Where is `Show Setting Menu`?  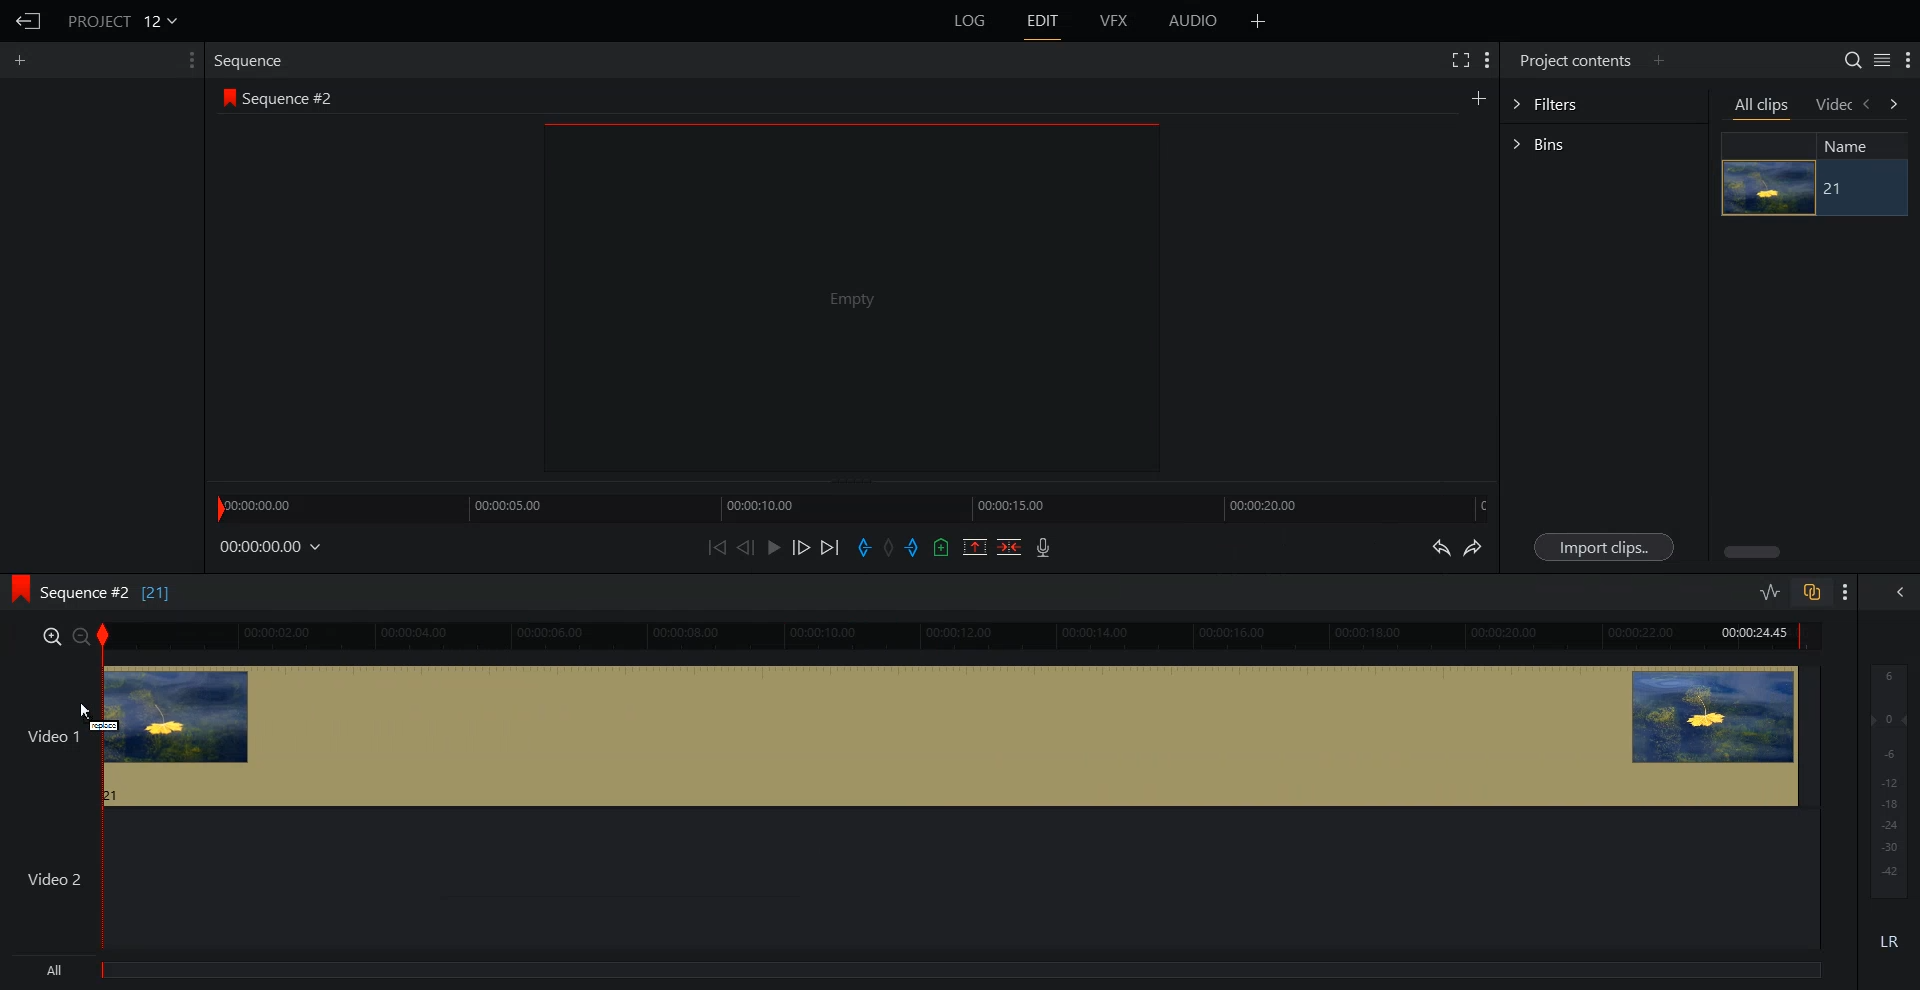 Show Setting Menu is located at coordinates (1908, 61).